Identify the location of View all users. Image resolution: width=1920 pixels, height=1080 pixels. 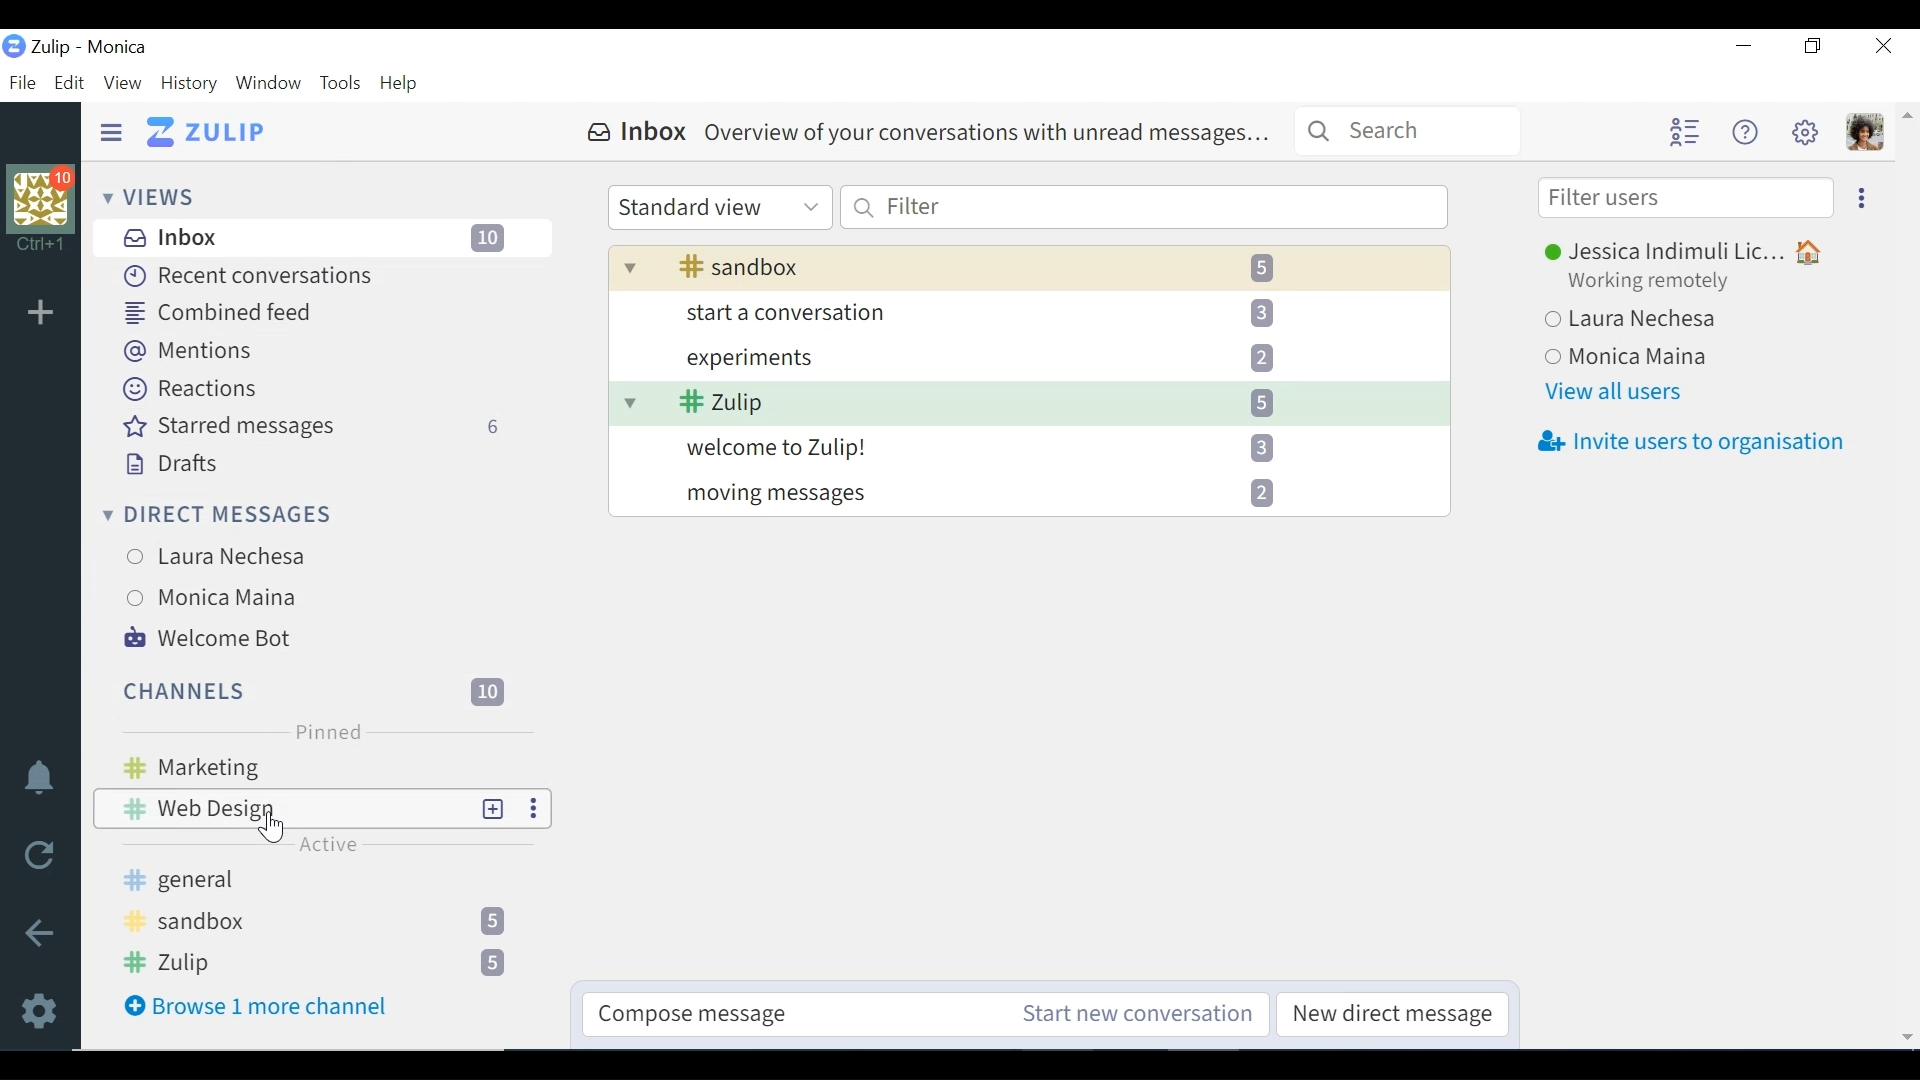
(1613, 392).